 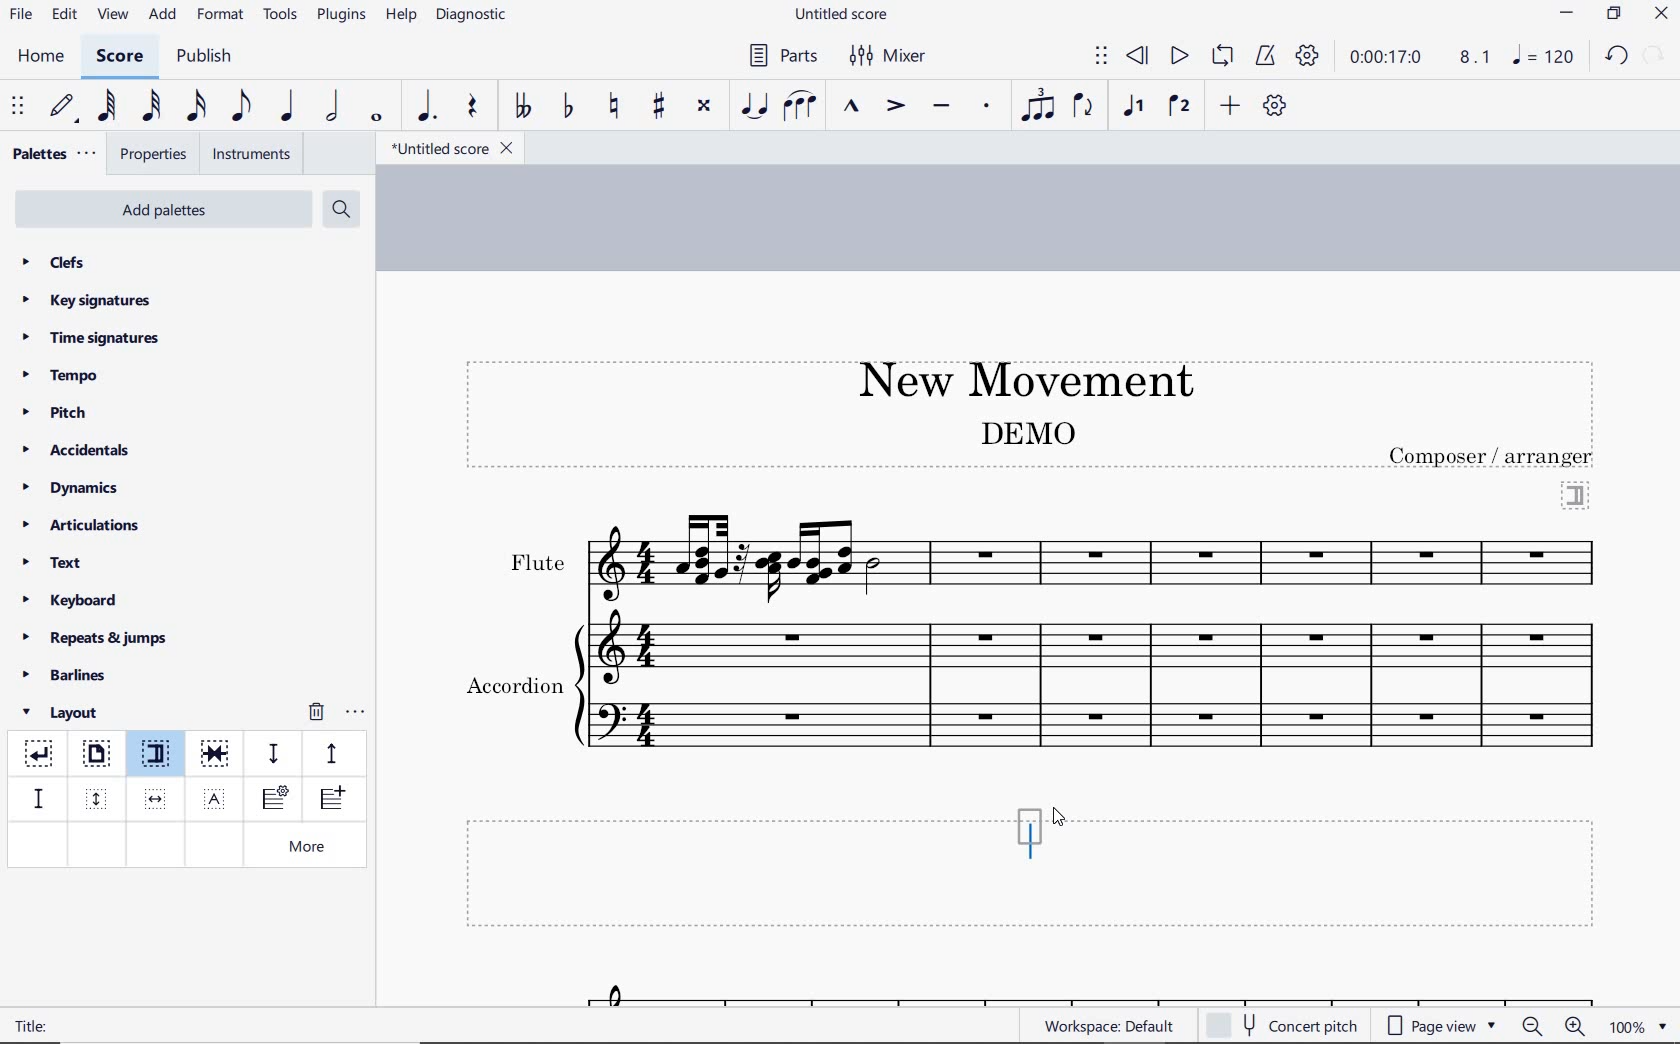 I want to click on whole note, so click(x=378, y=117).